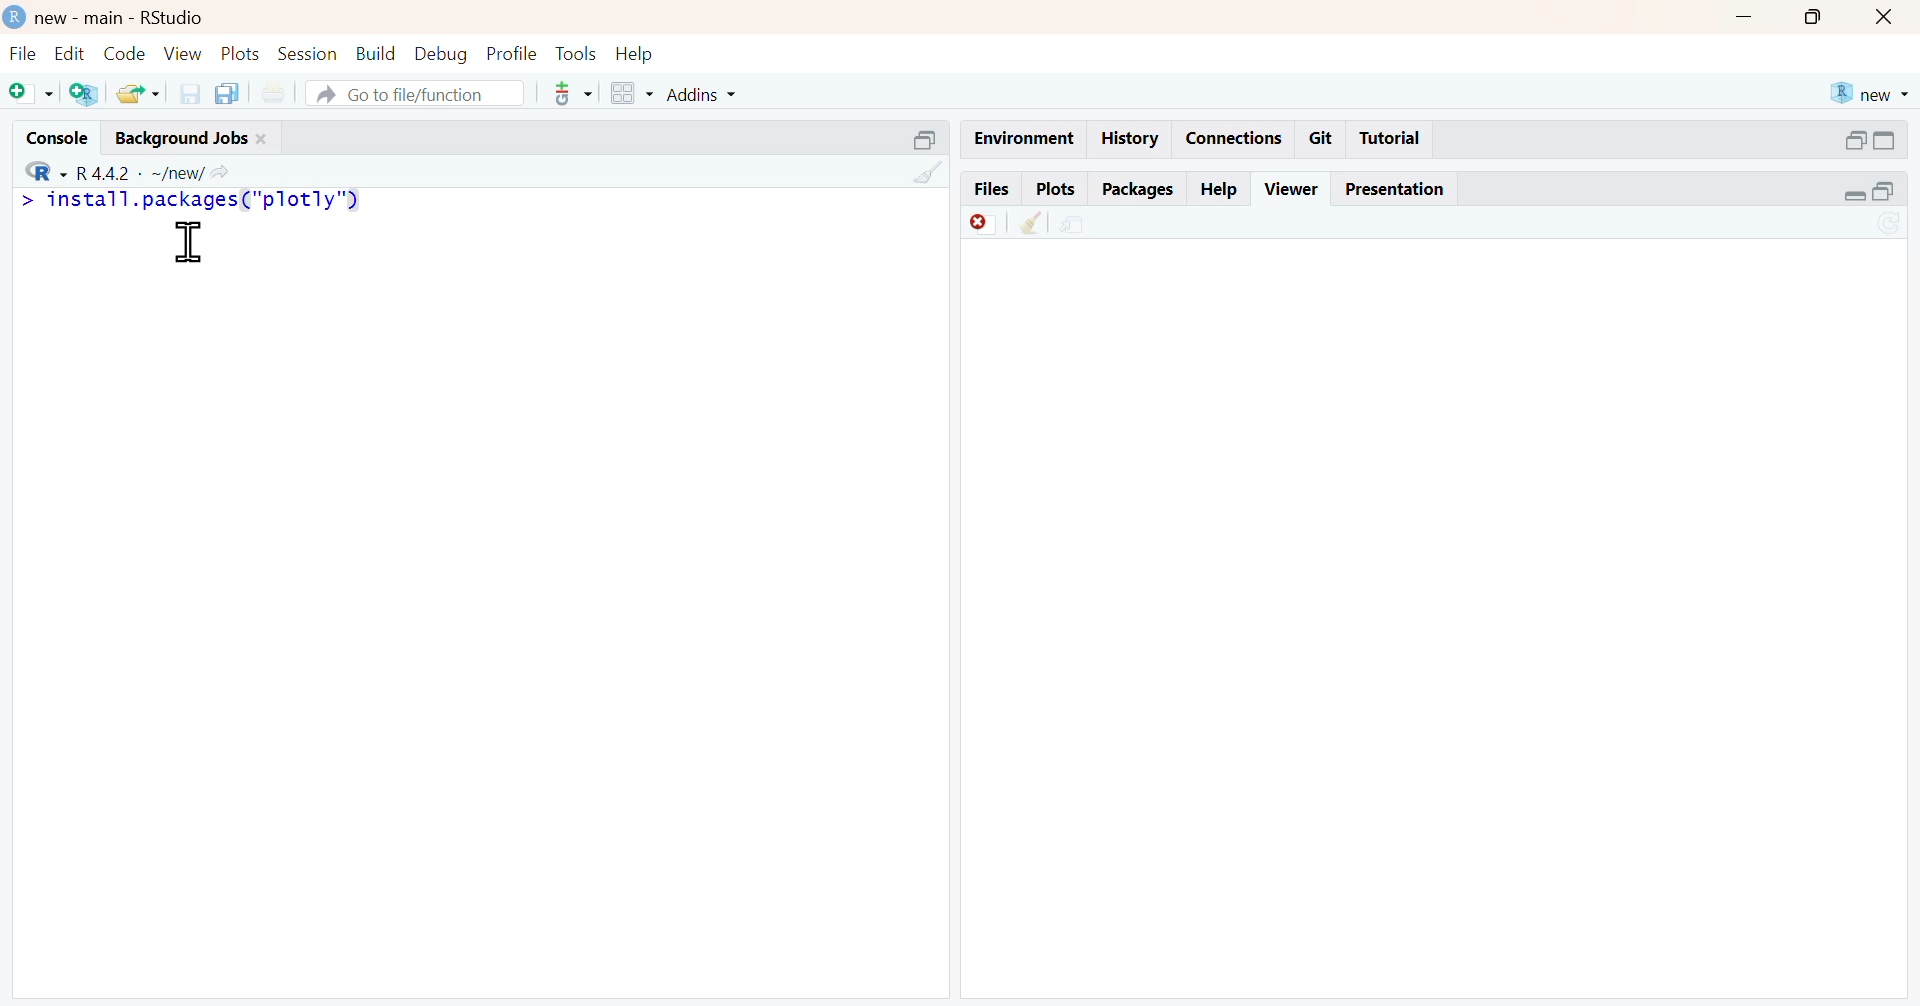 The width and height of the screenshot is (1920, 1006). I want to click on save current document, so click(189, 93).